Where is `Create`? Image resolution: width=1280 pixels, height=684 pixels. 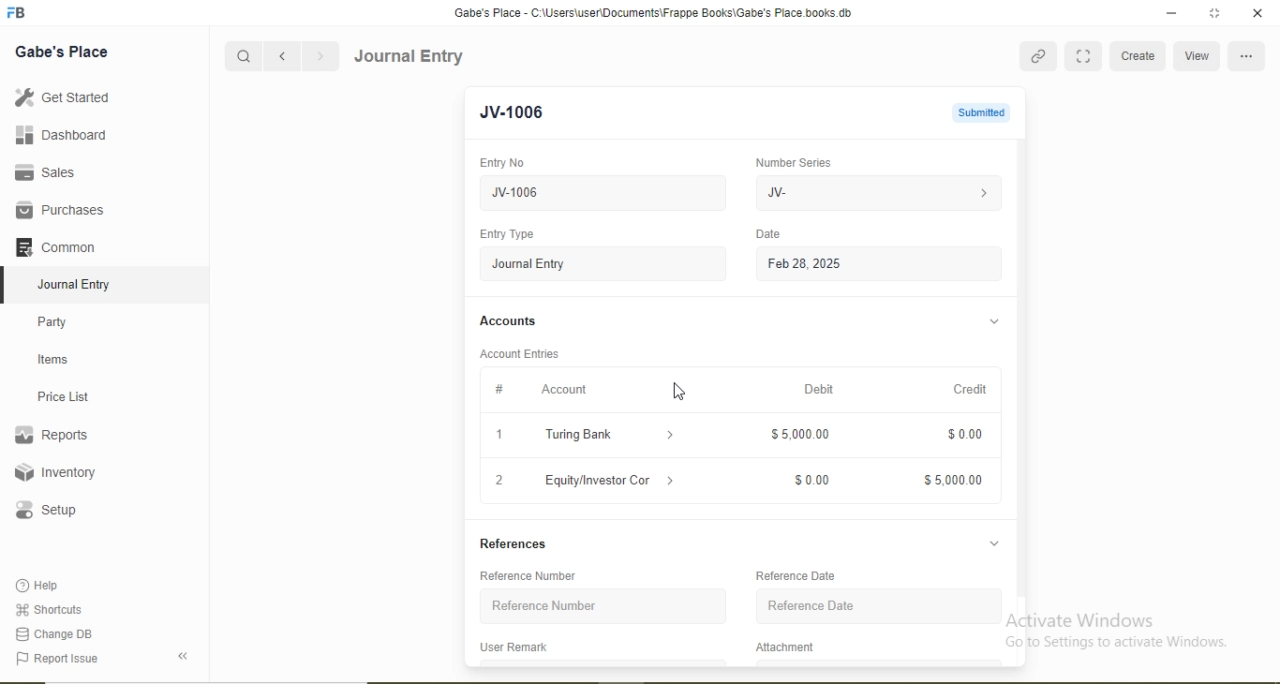
Create is located at coordinates (1139, 55).